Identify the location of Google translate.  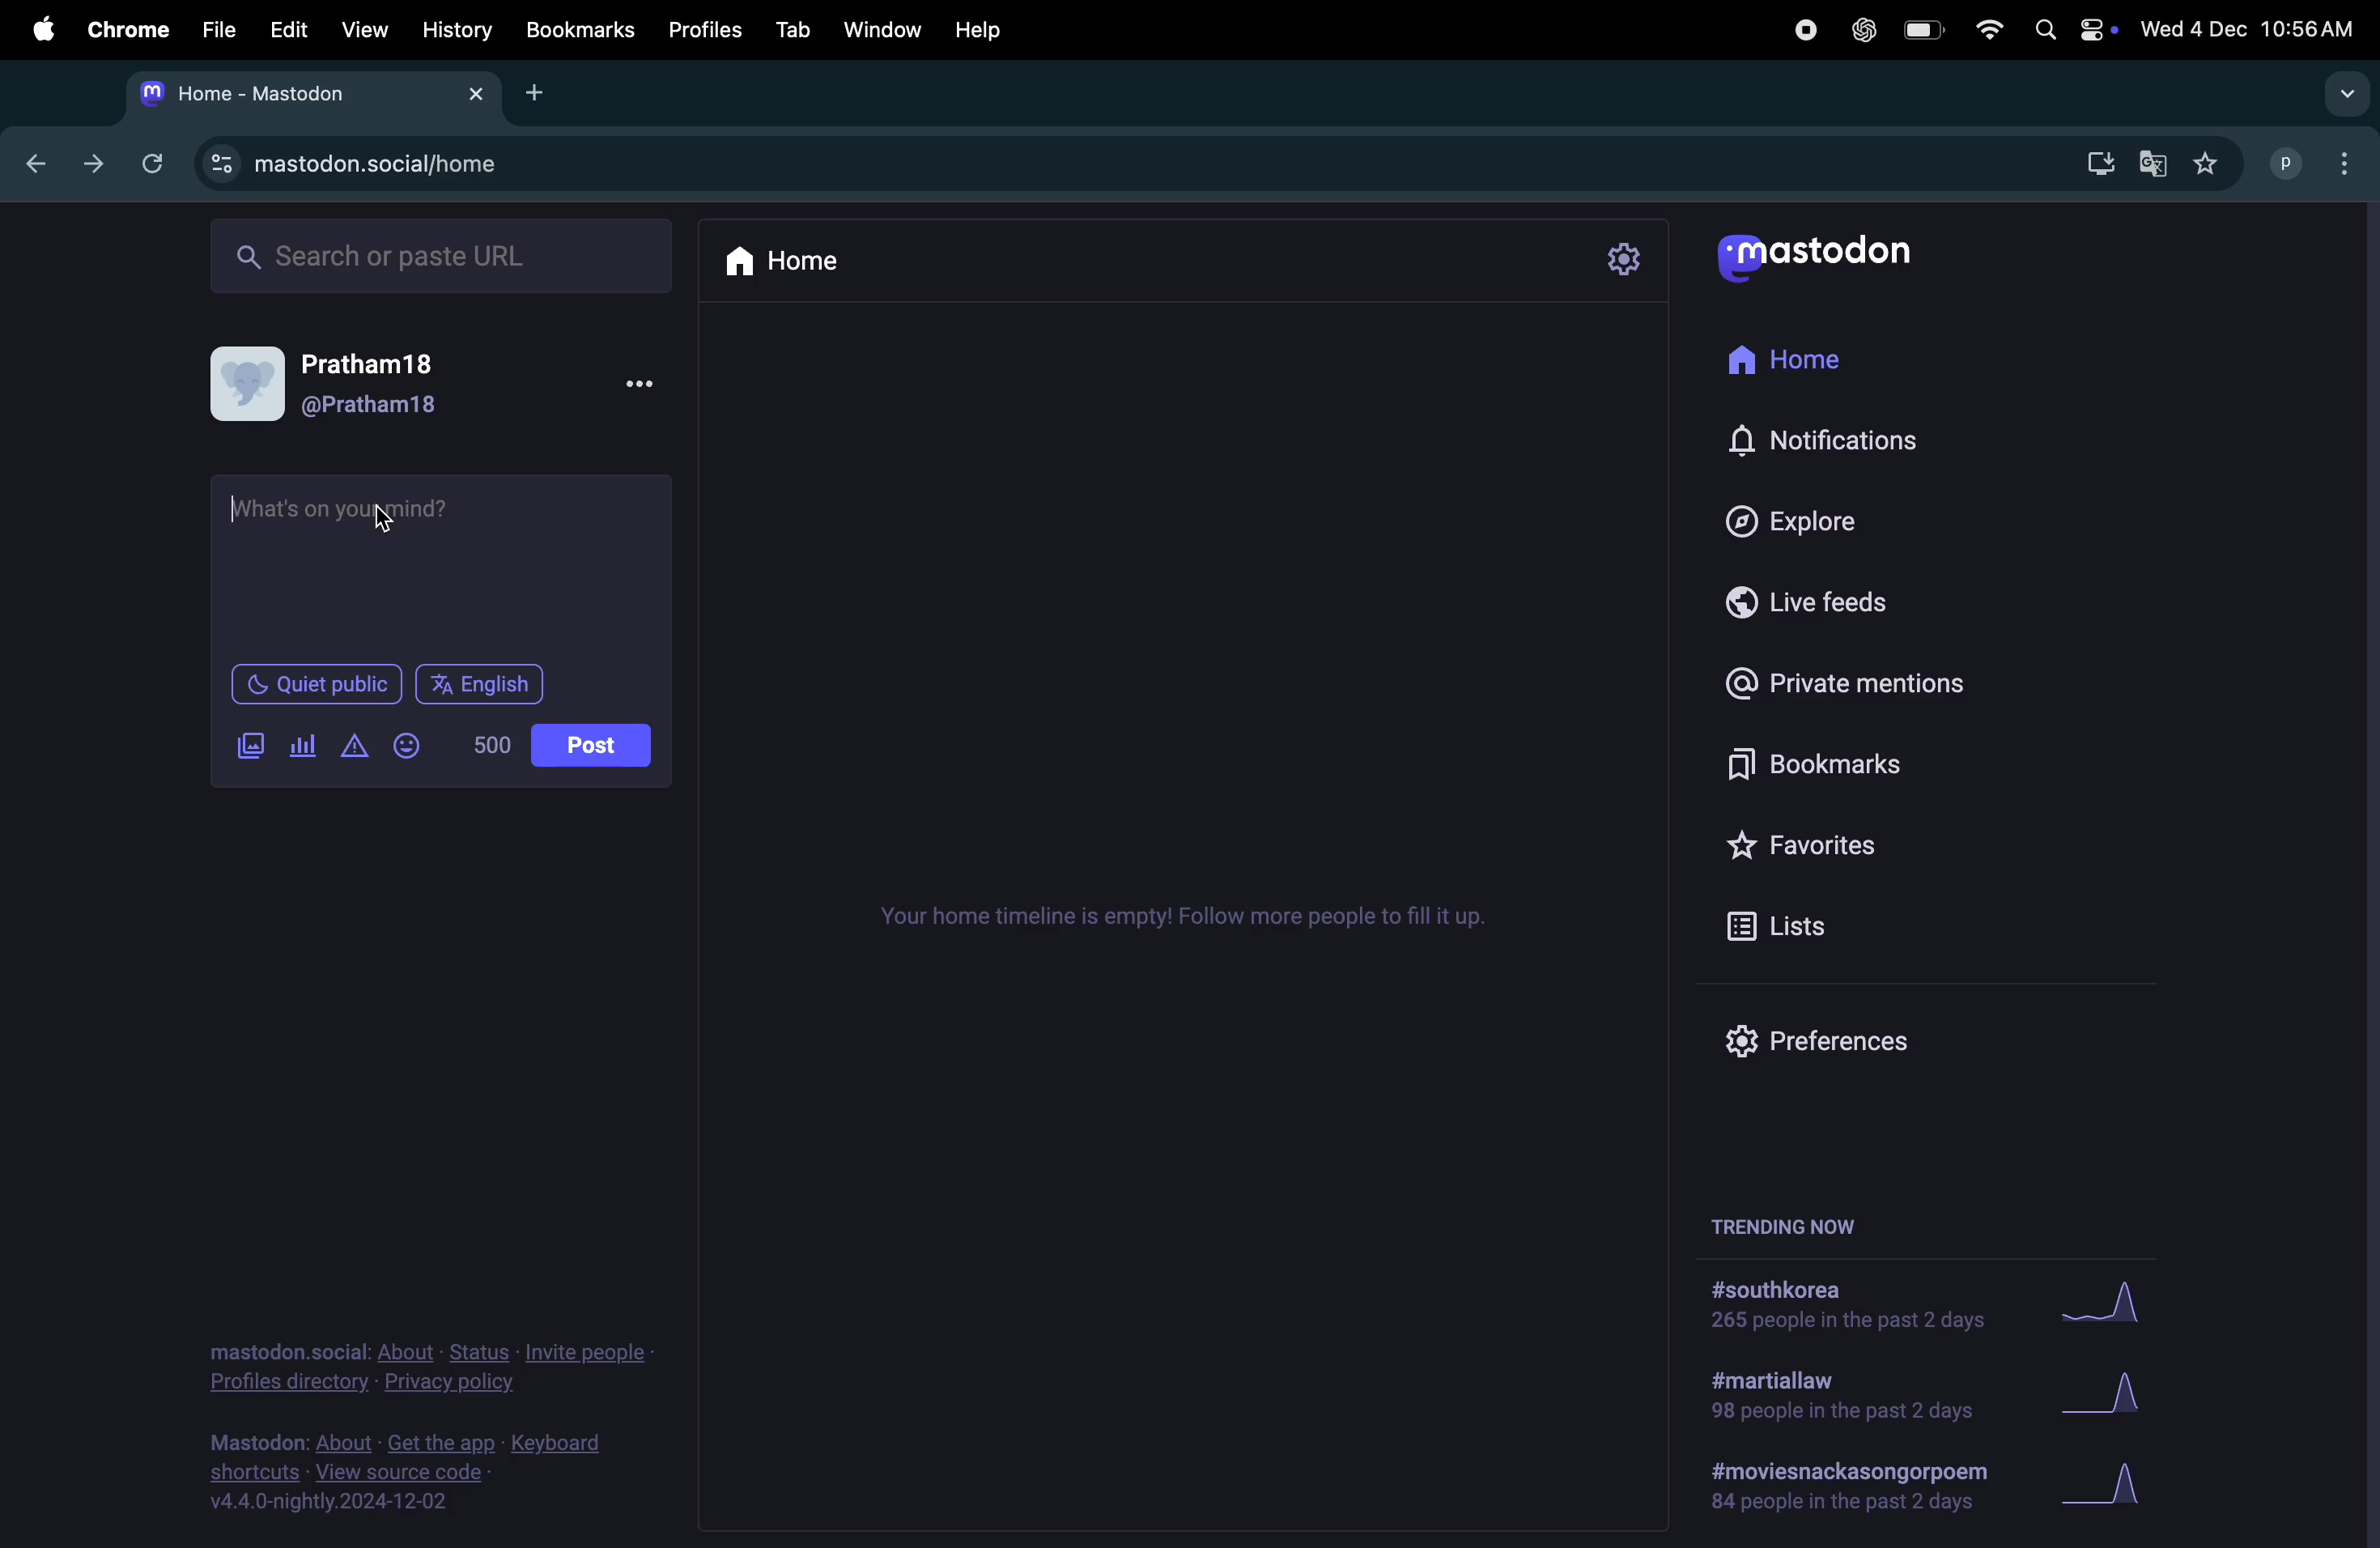
(2154, 161).